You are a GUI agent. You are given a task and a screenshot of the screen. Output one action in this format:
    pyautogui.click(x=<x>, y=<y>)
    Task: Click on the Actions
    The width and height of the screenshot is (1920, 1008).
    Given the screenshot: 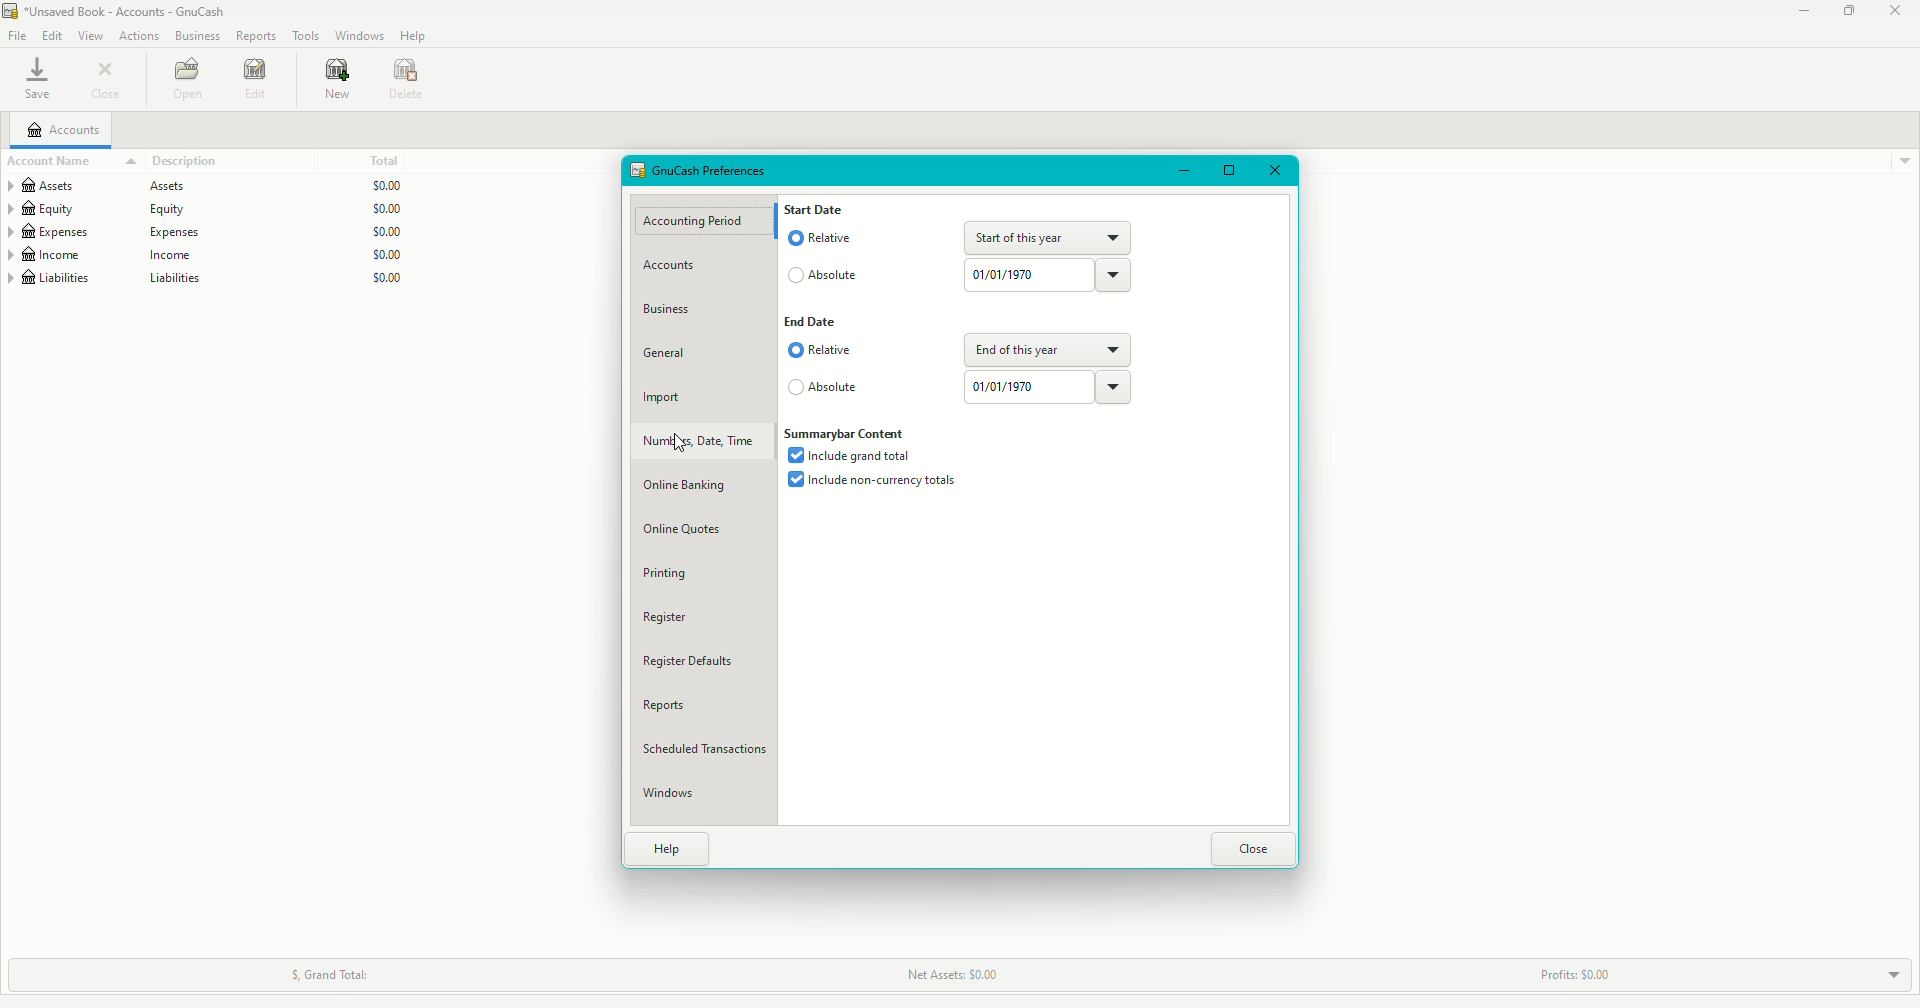 What is the action you would take?
    pyautogui.click(x=138, y=35)
    